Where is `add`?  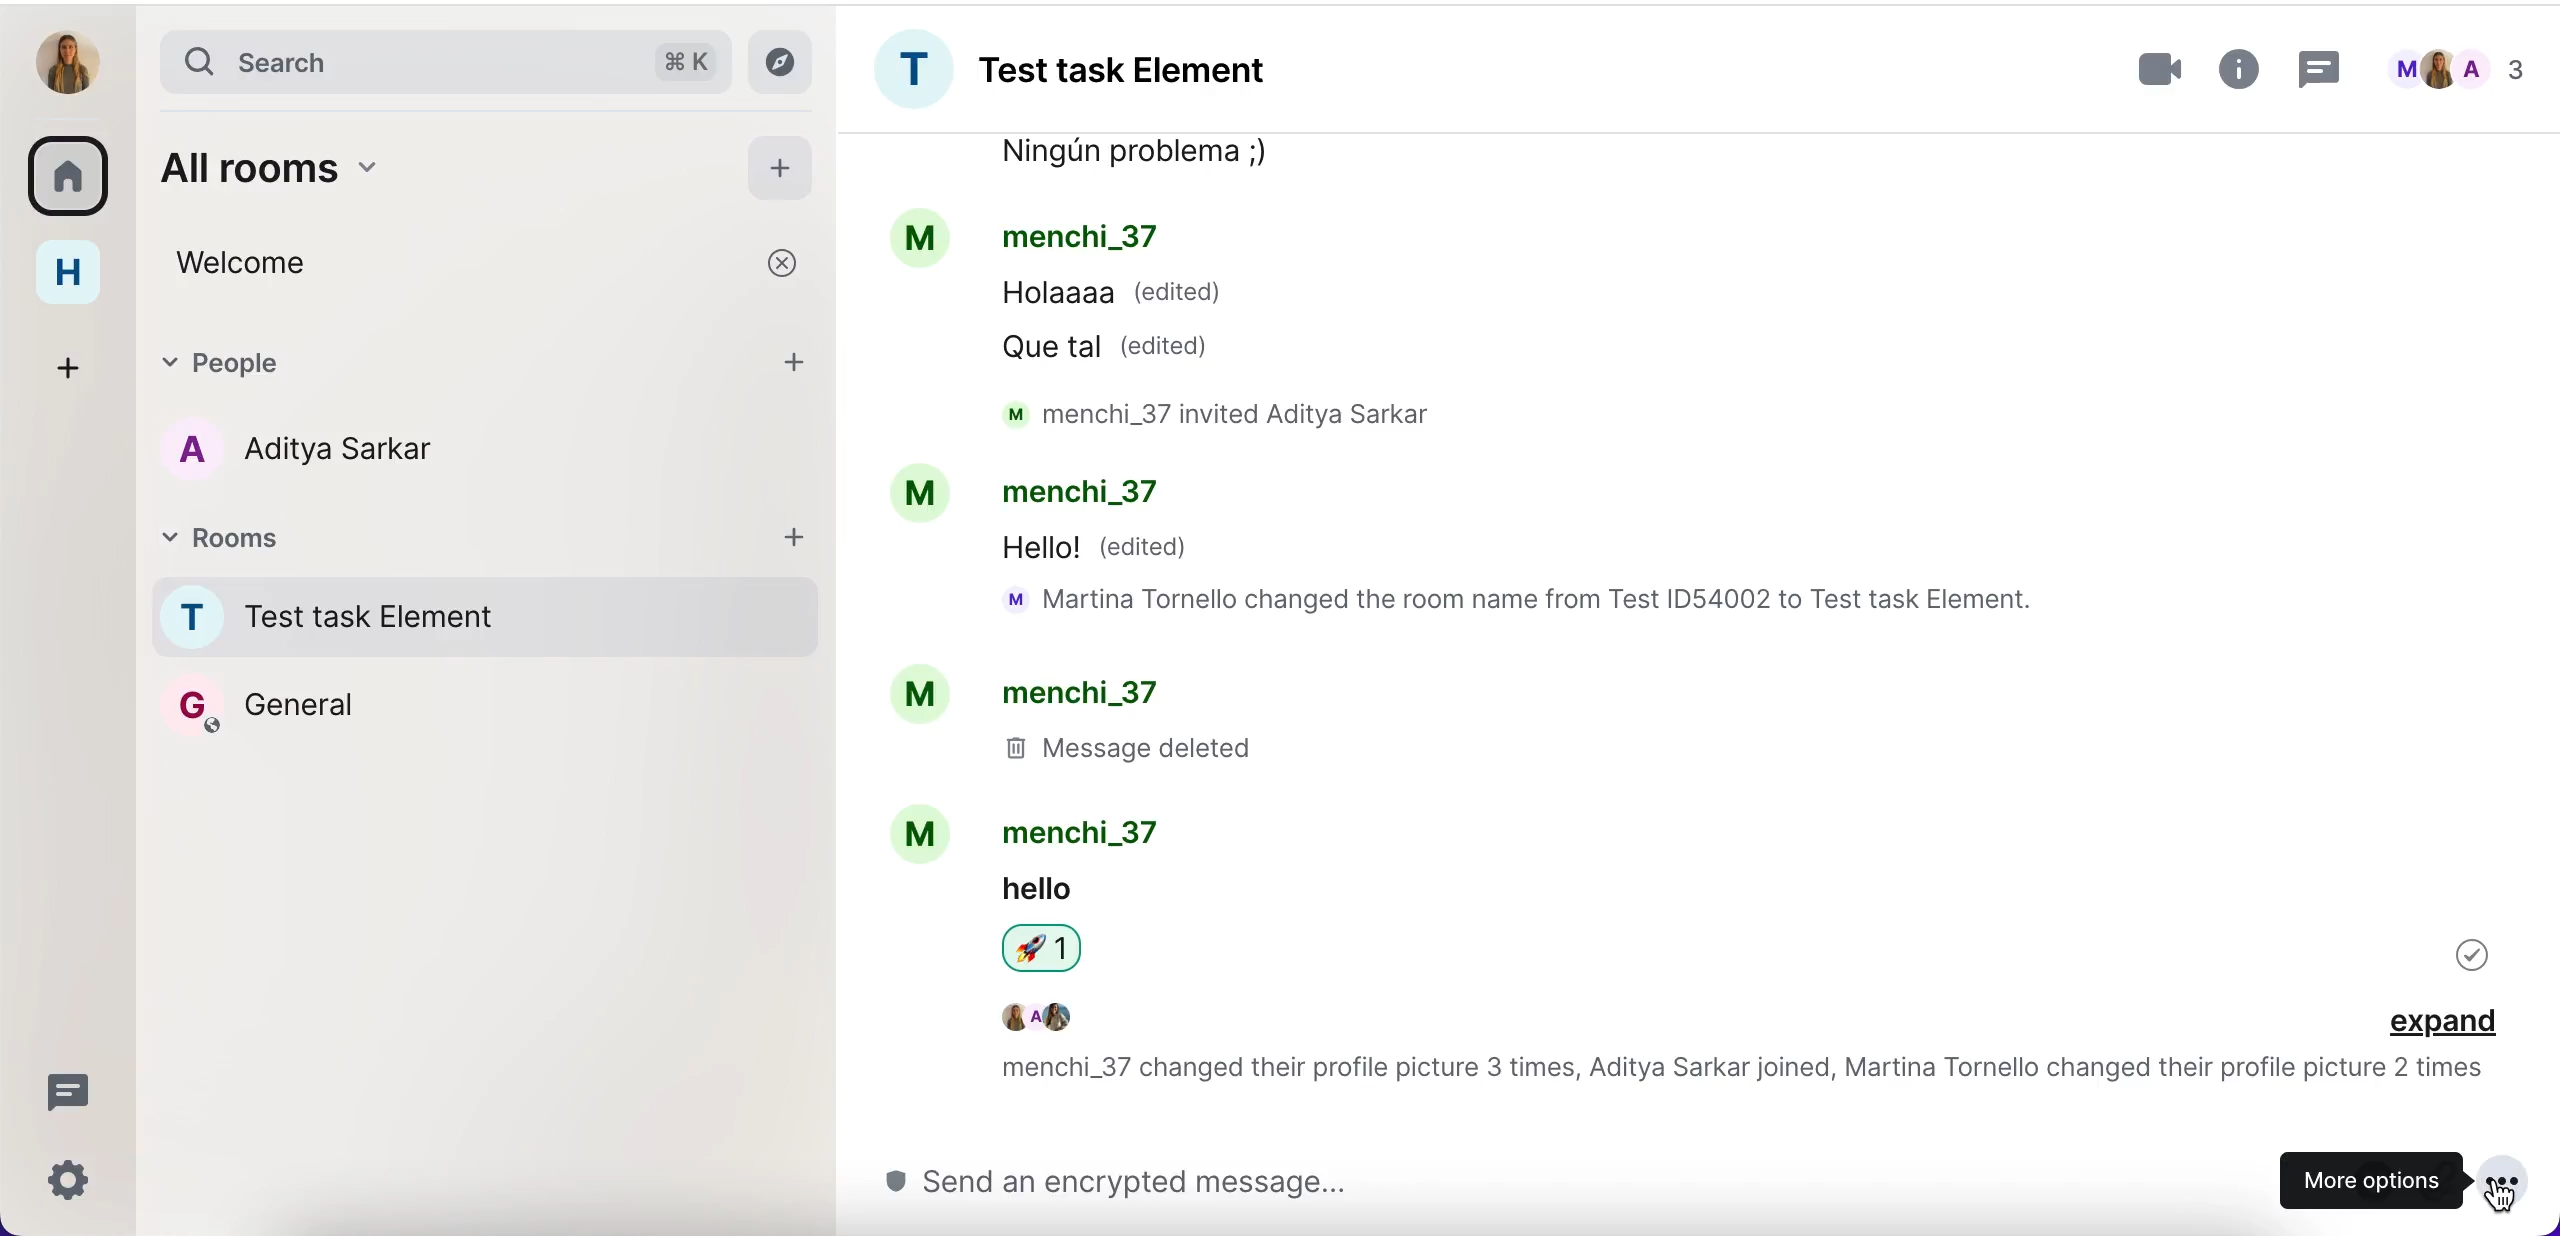
add is located at coordinates (797, 543).